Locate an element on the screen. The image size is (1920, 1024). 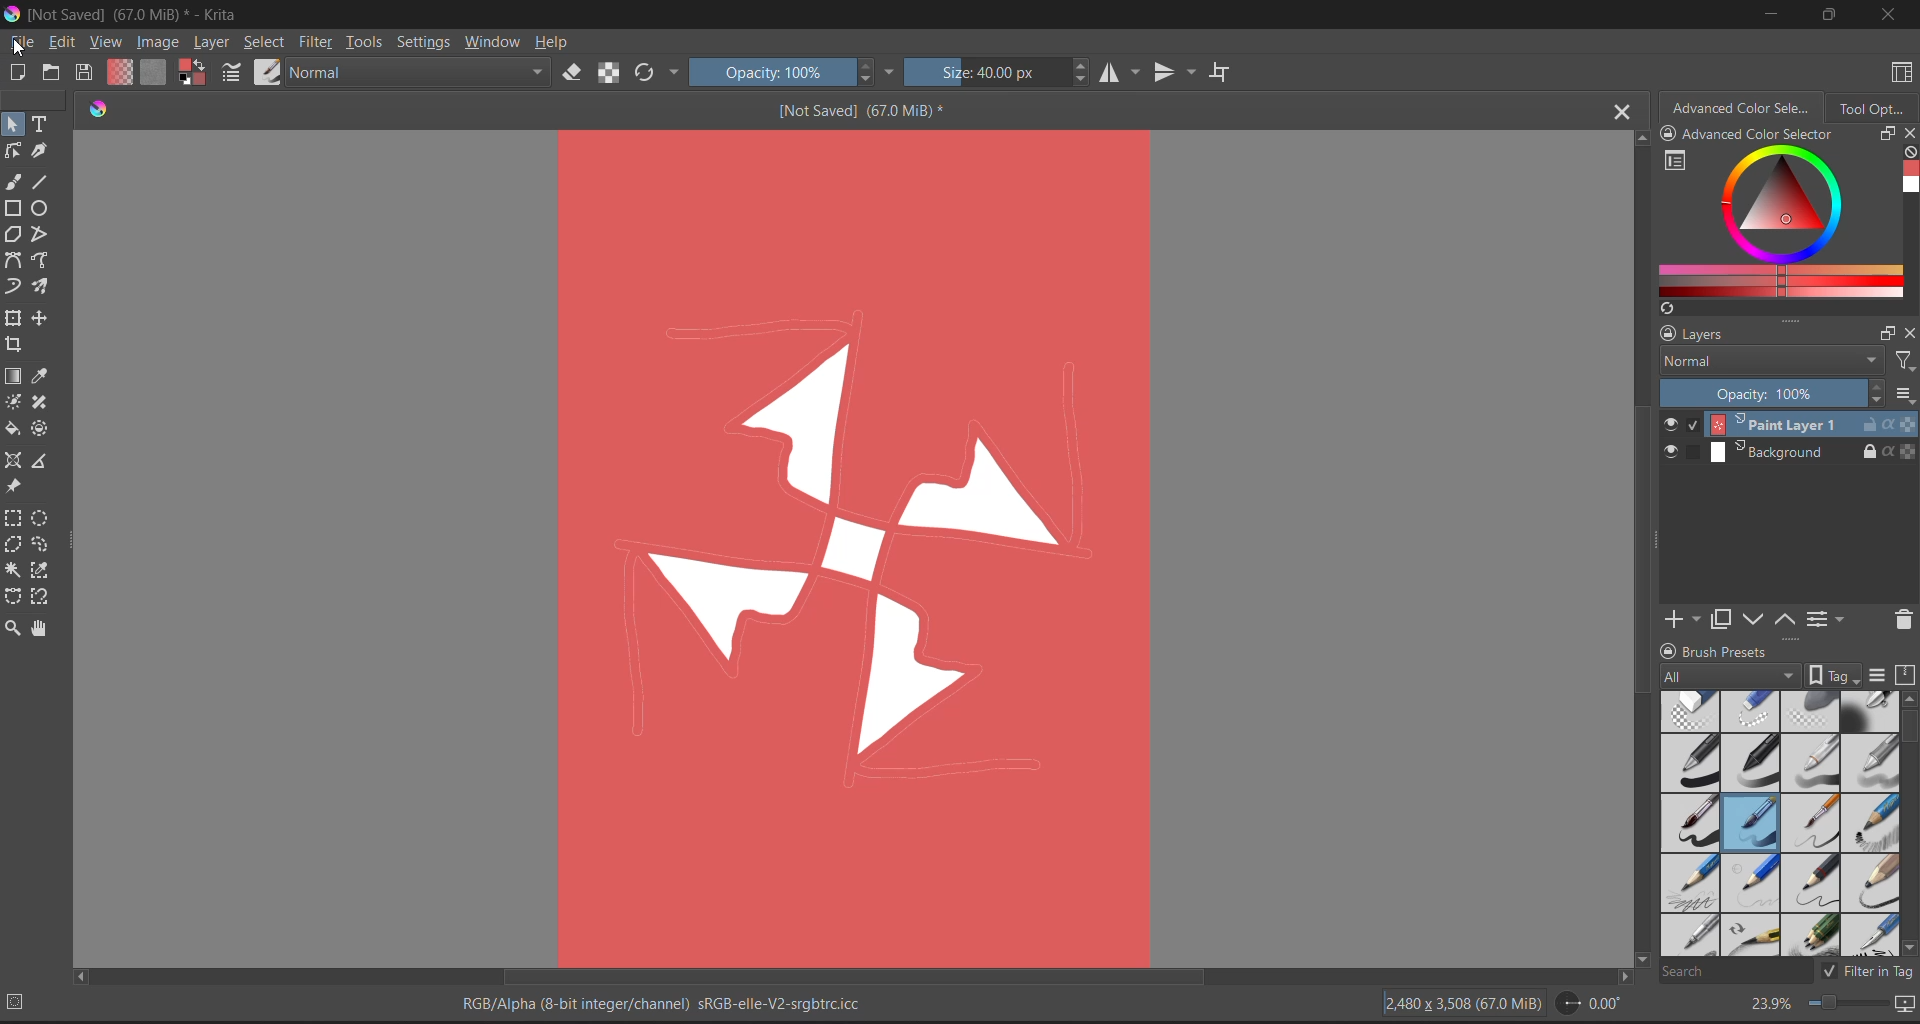
window is located at coordinates (495, 43).